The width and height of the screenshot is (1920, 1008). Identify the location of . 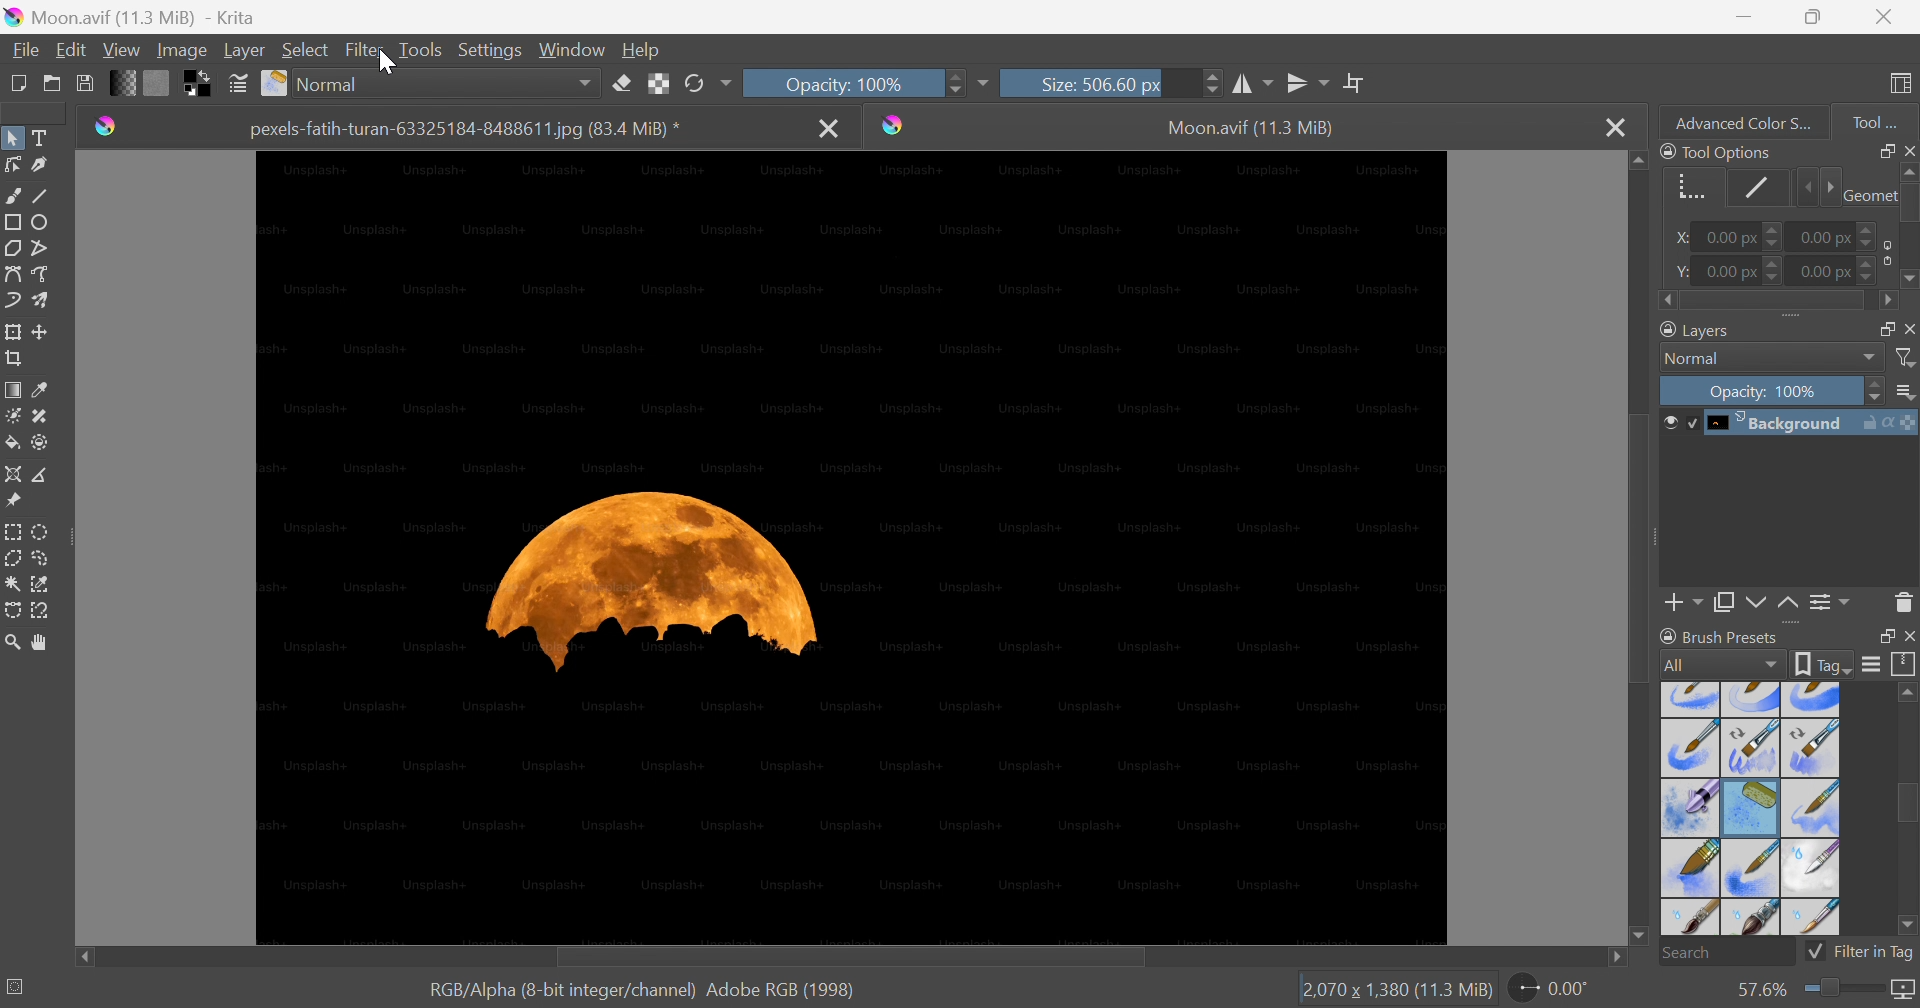
(16, 82).